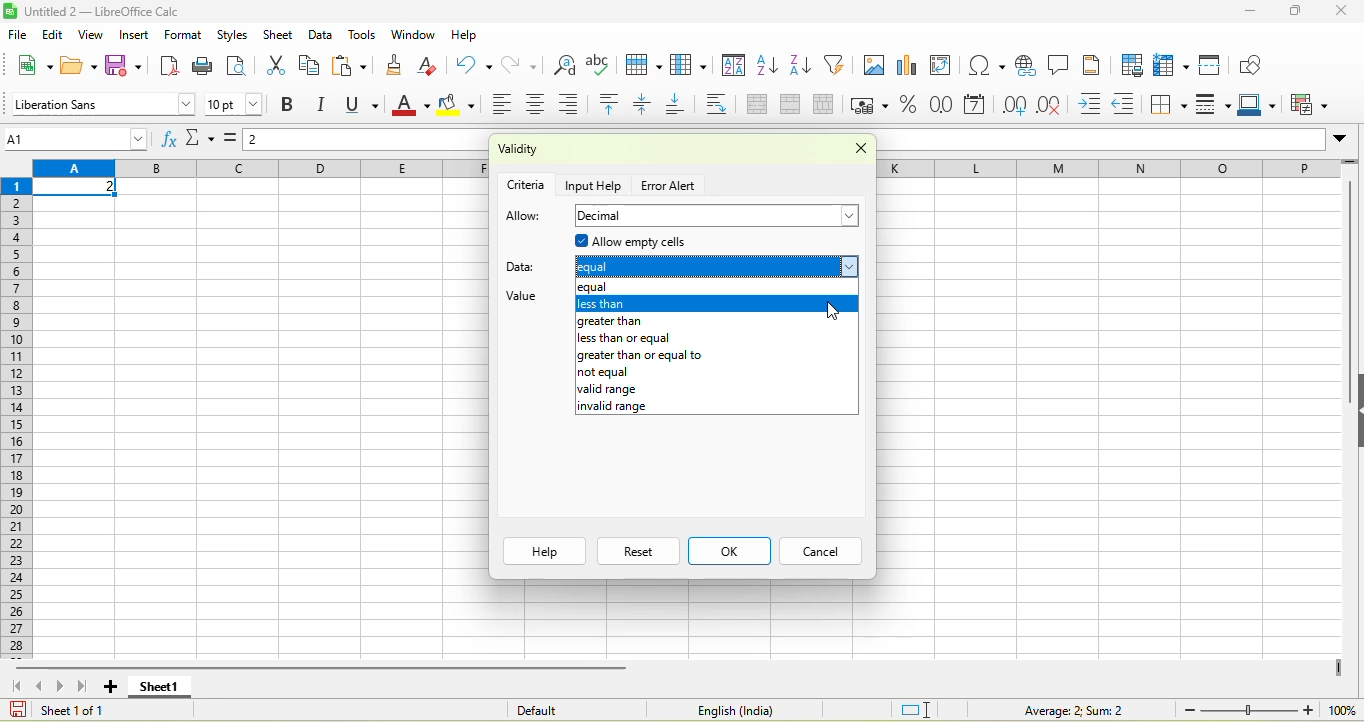 The height and width of the screenshot is (722, 1364). What do you see at coordinates (769, 67) in the screenshot?
I see `sort ascending` at bounding box center [769, 67].